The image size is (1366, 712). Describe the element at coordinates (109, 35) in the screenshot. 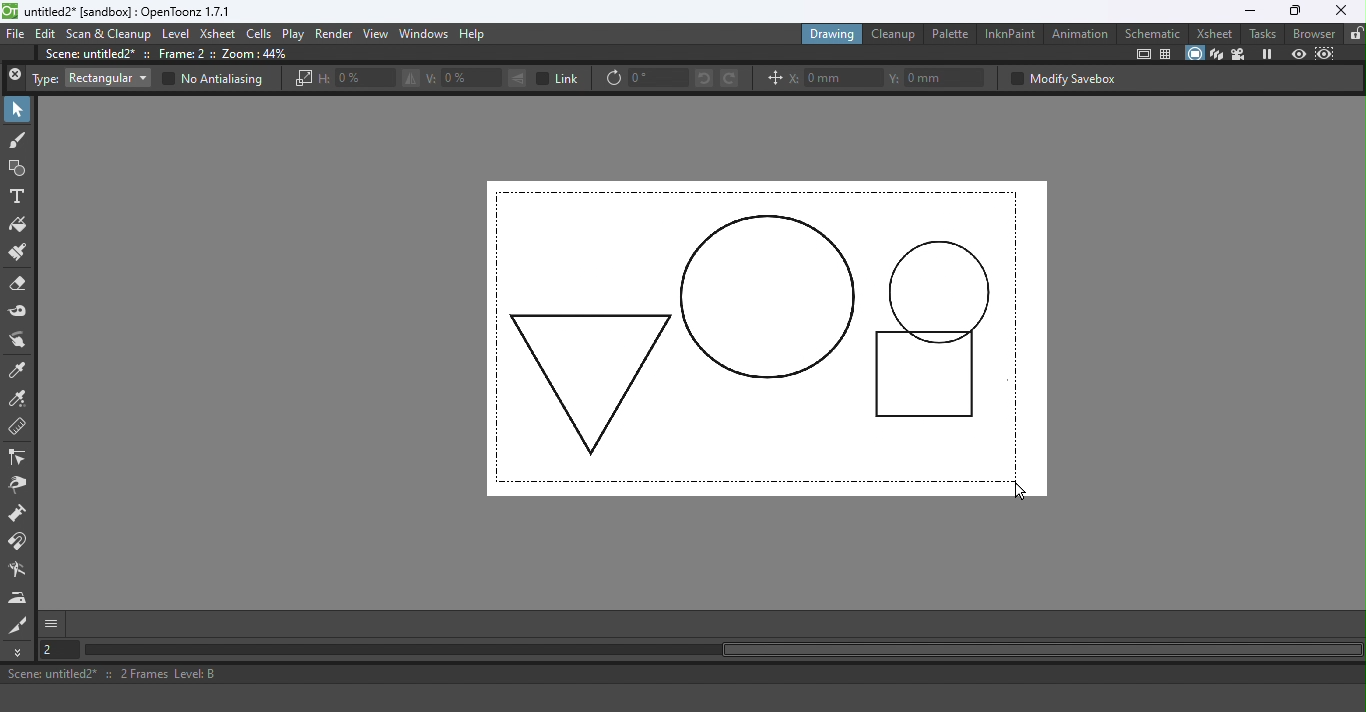

I see `Scan & Cleanup` at that location.